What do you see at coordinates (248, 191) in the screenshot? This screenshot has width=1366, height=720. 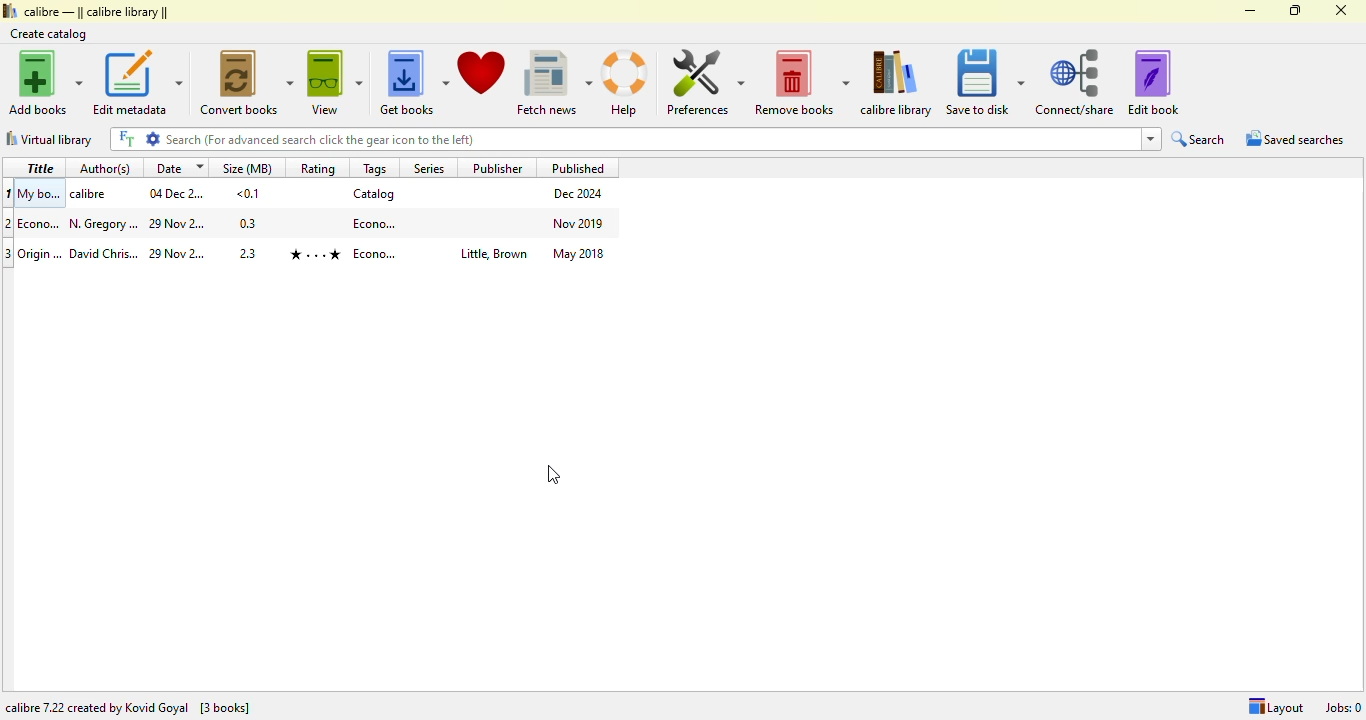 I see `<0.1` at bounding box center [248, 191].